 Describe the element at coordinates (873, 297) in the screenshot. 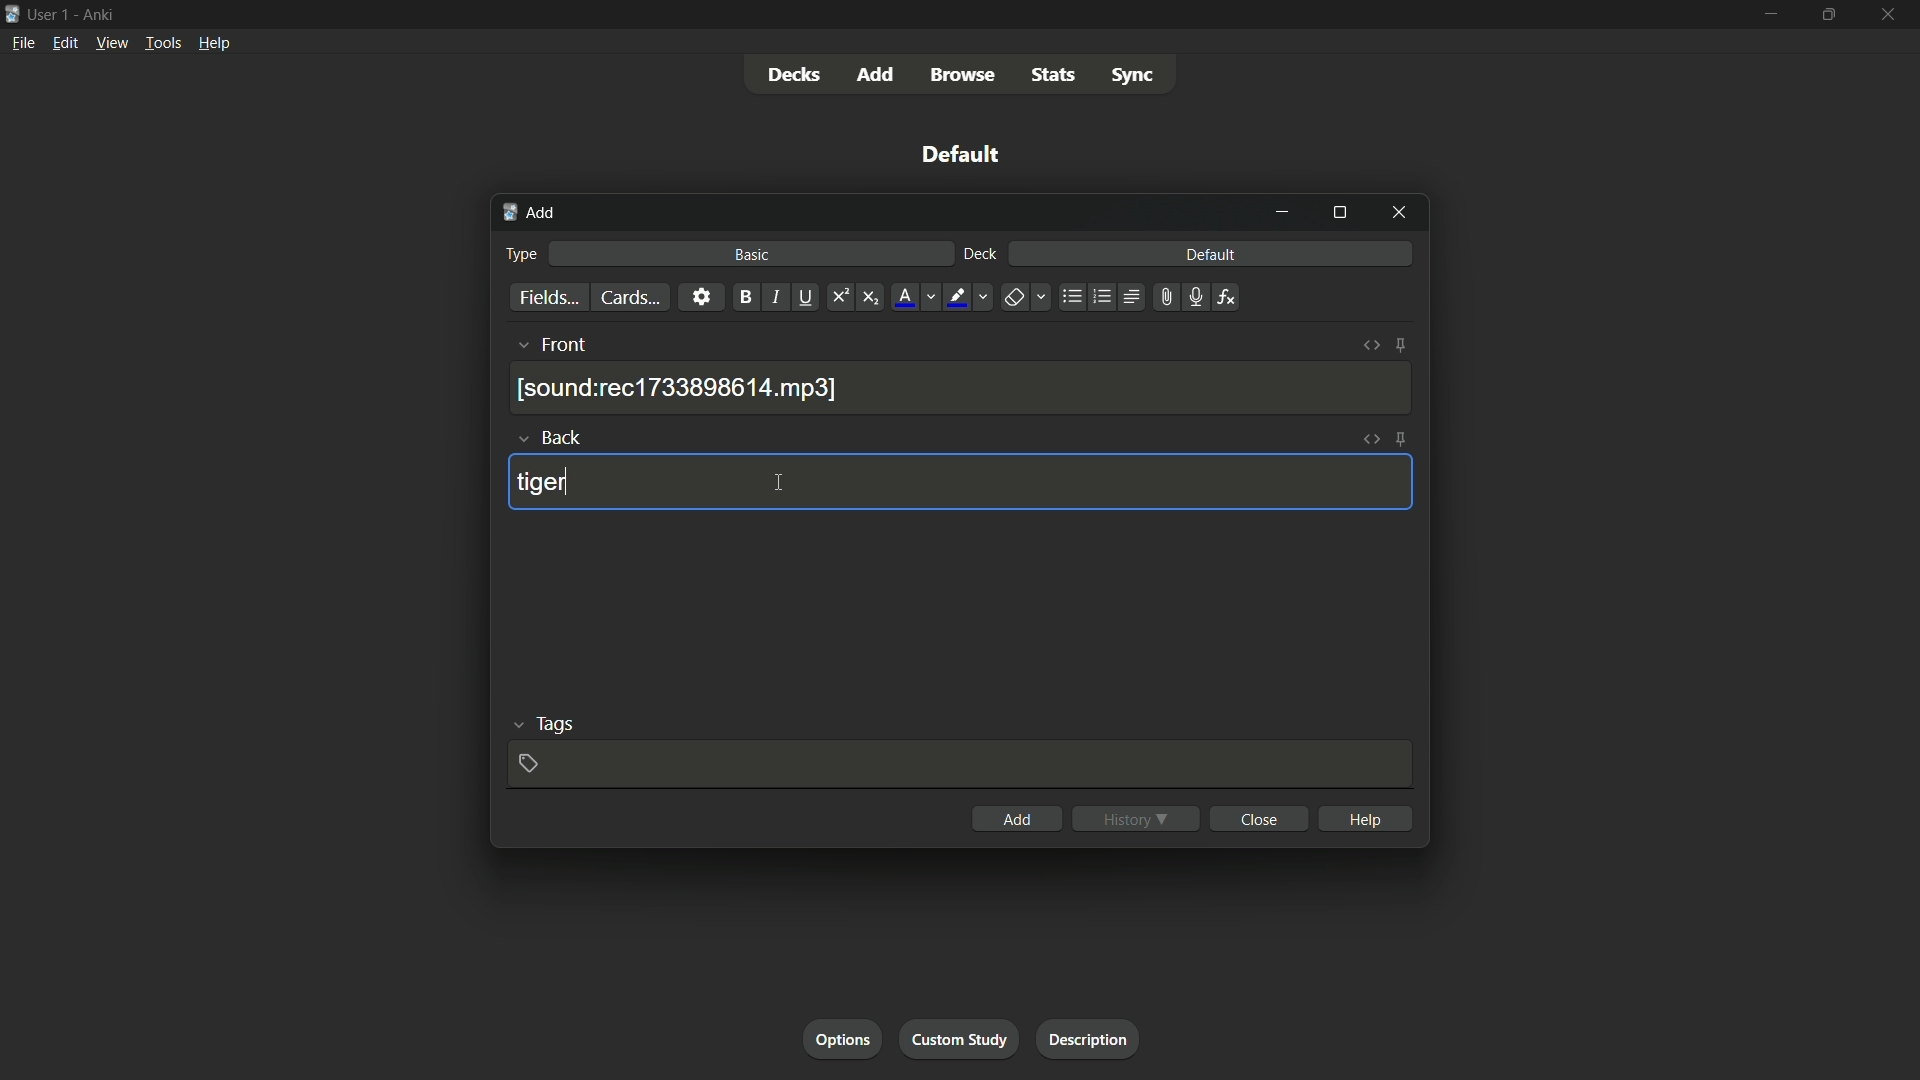

I see `subscript` at that location.